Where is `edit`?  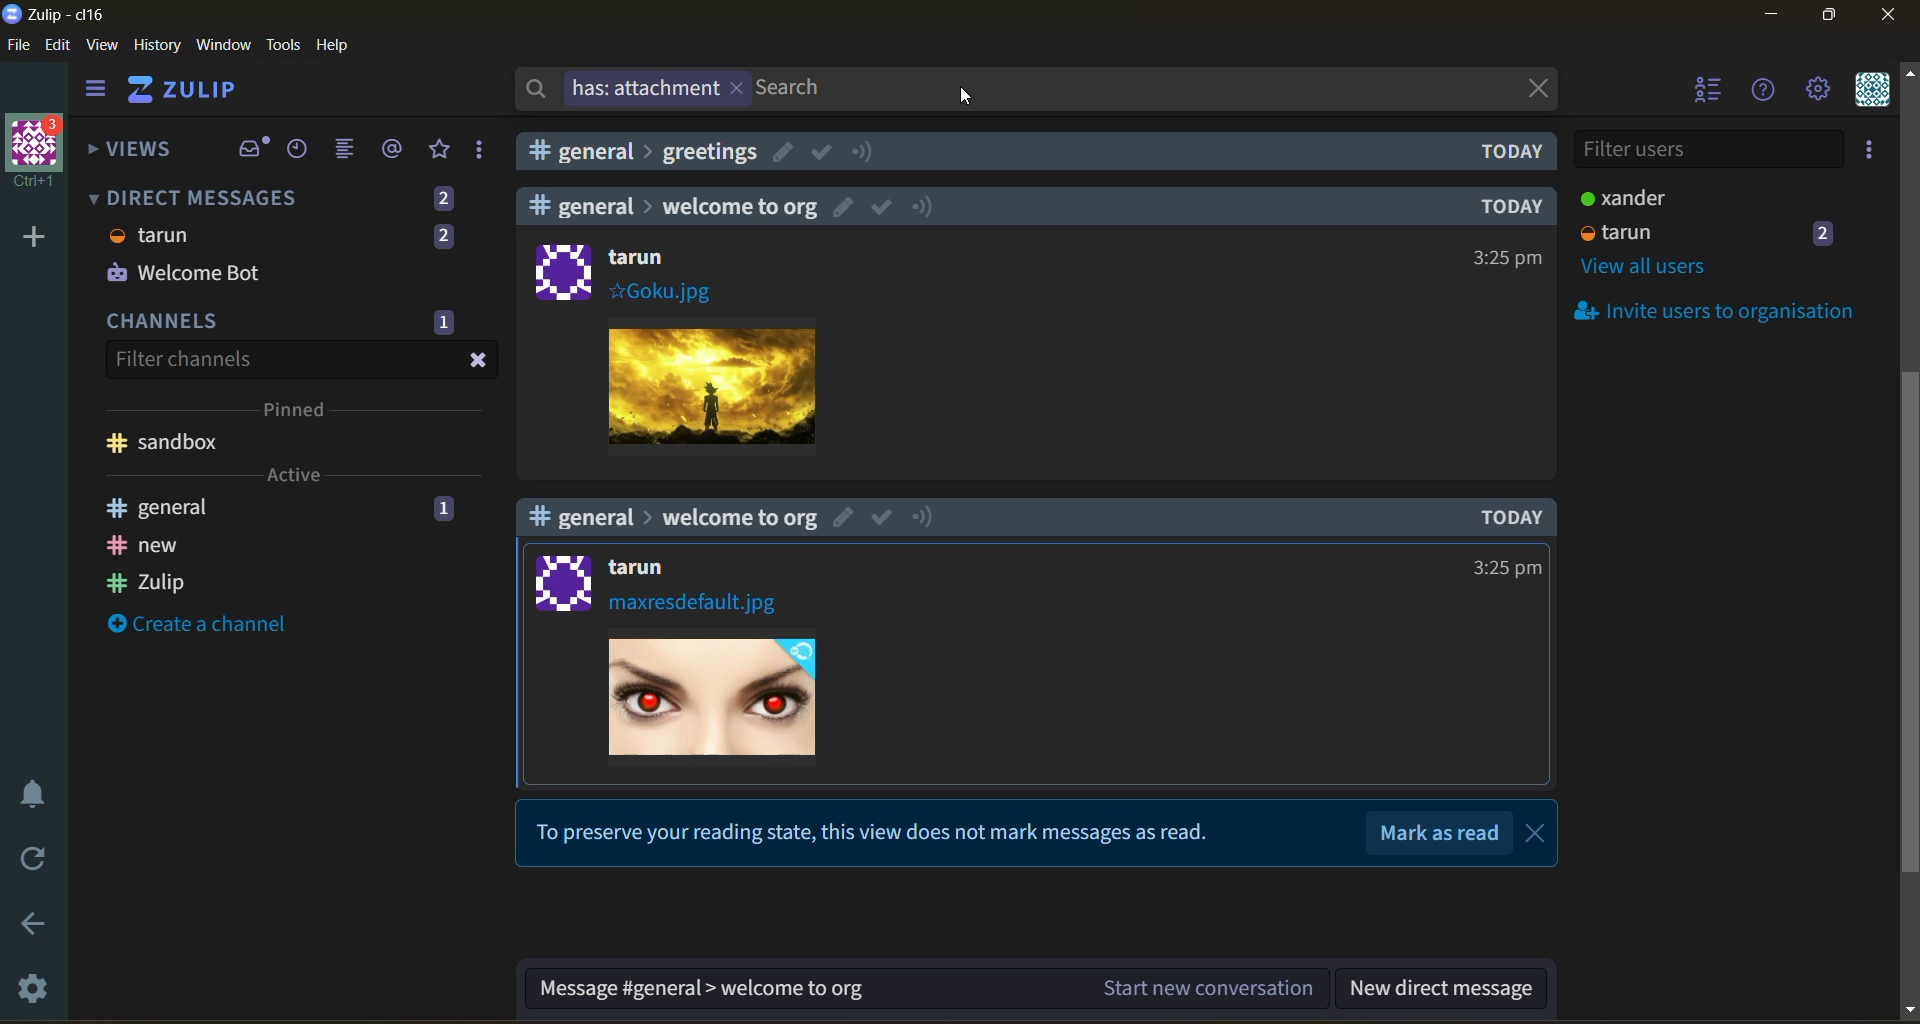
edit is located at coordinates (783, 151).